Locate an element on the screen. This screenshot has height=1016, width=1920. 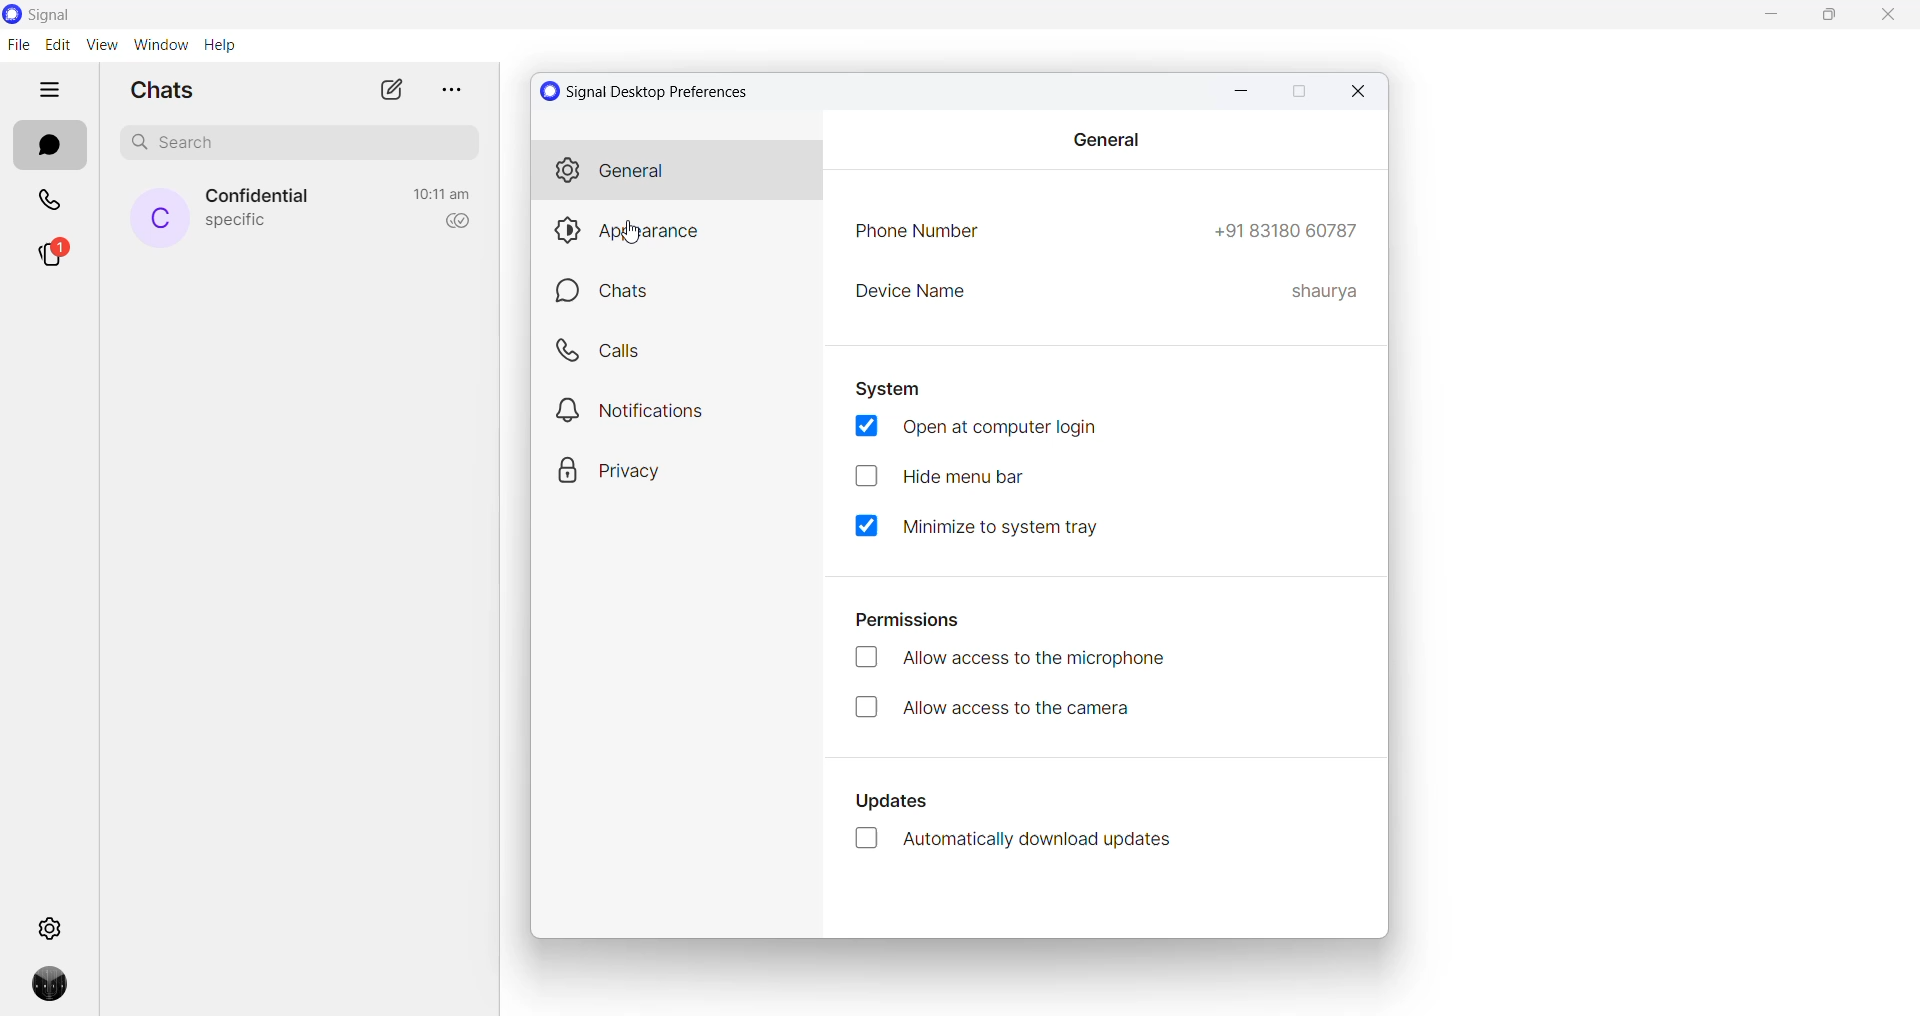
general is located at coordinates (676, 172).